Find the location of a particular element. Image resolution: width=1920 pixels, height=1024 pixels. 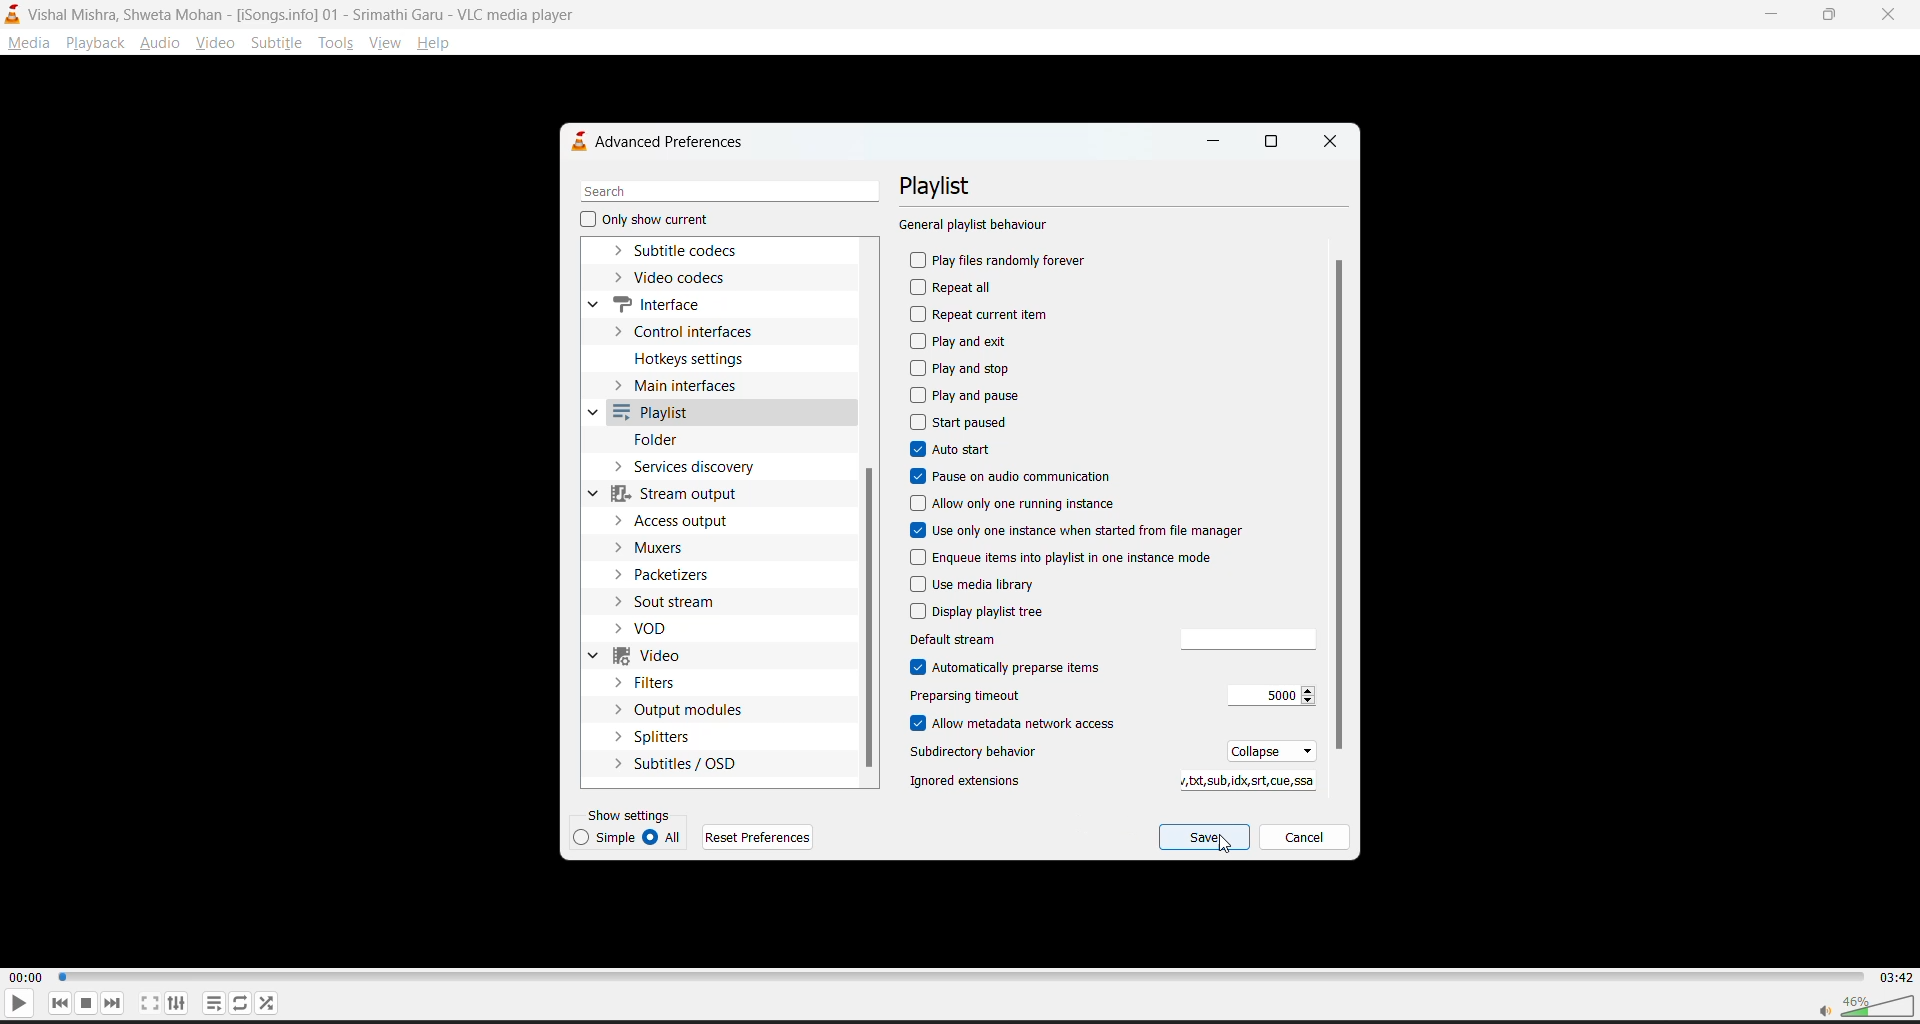

only show current is located at coordinates (650, 223).